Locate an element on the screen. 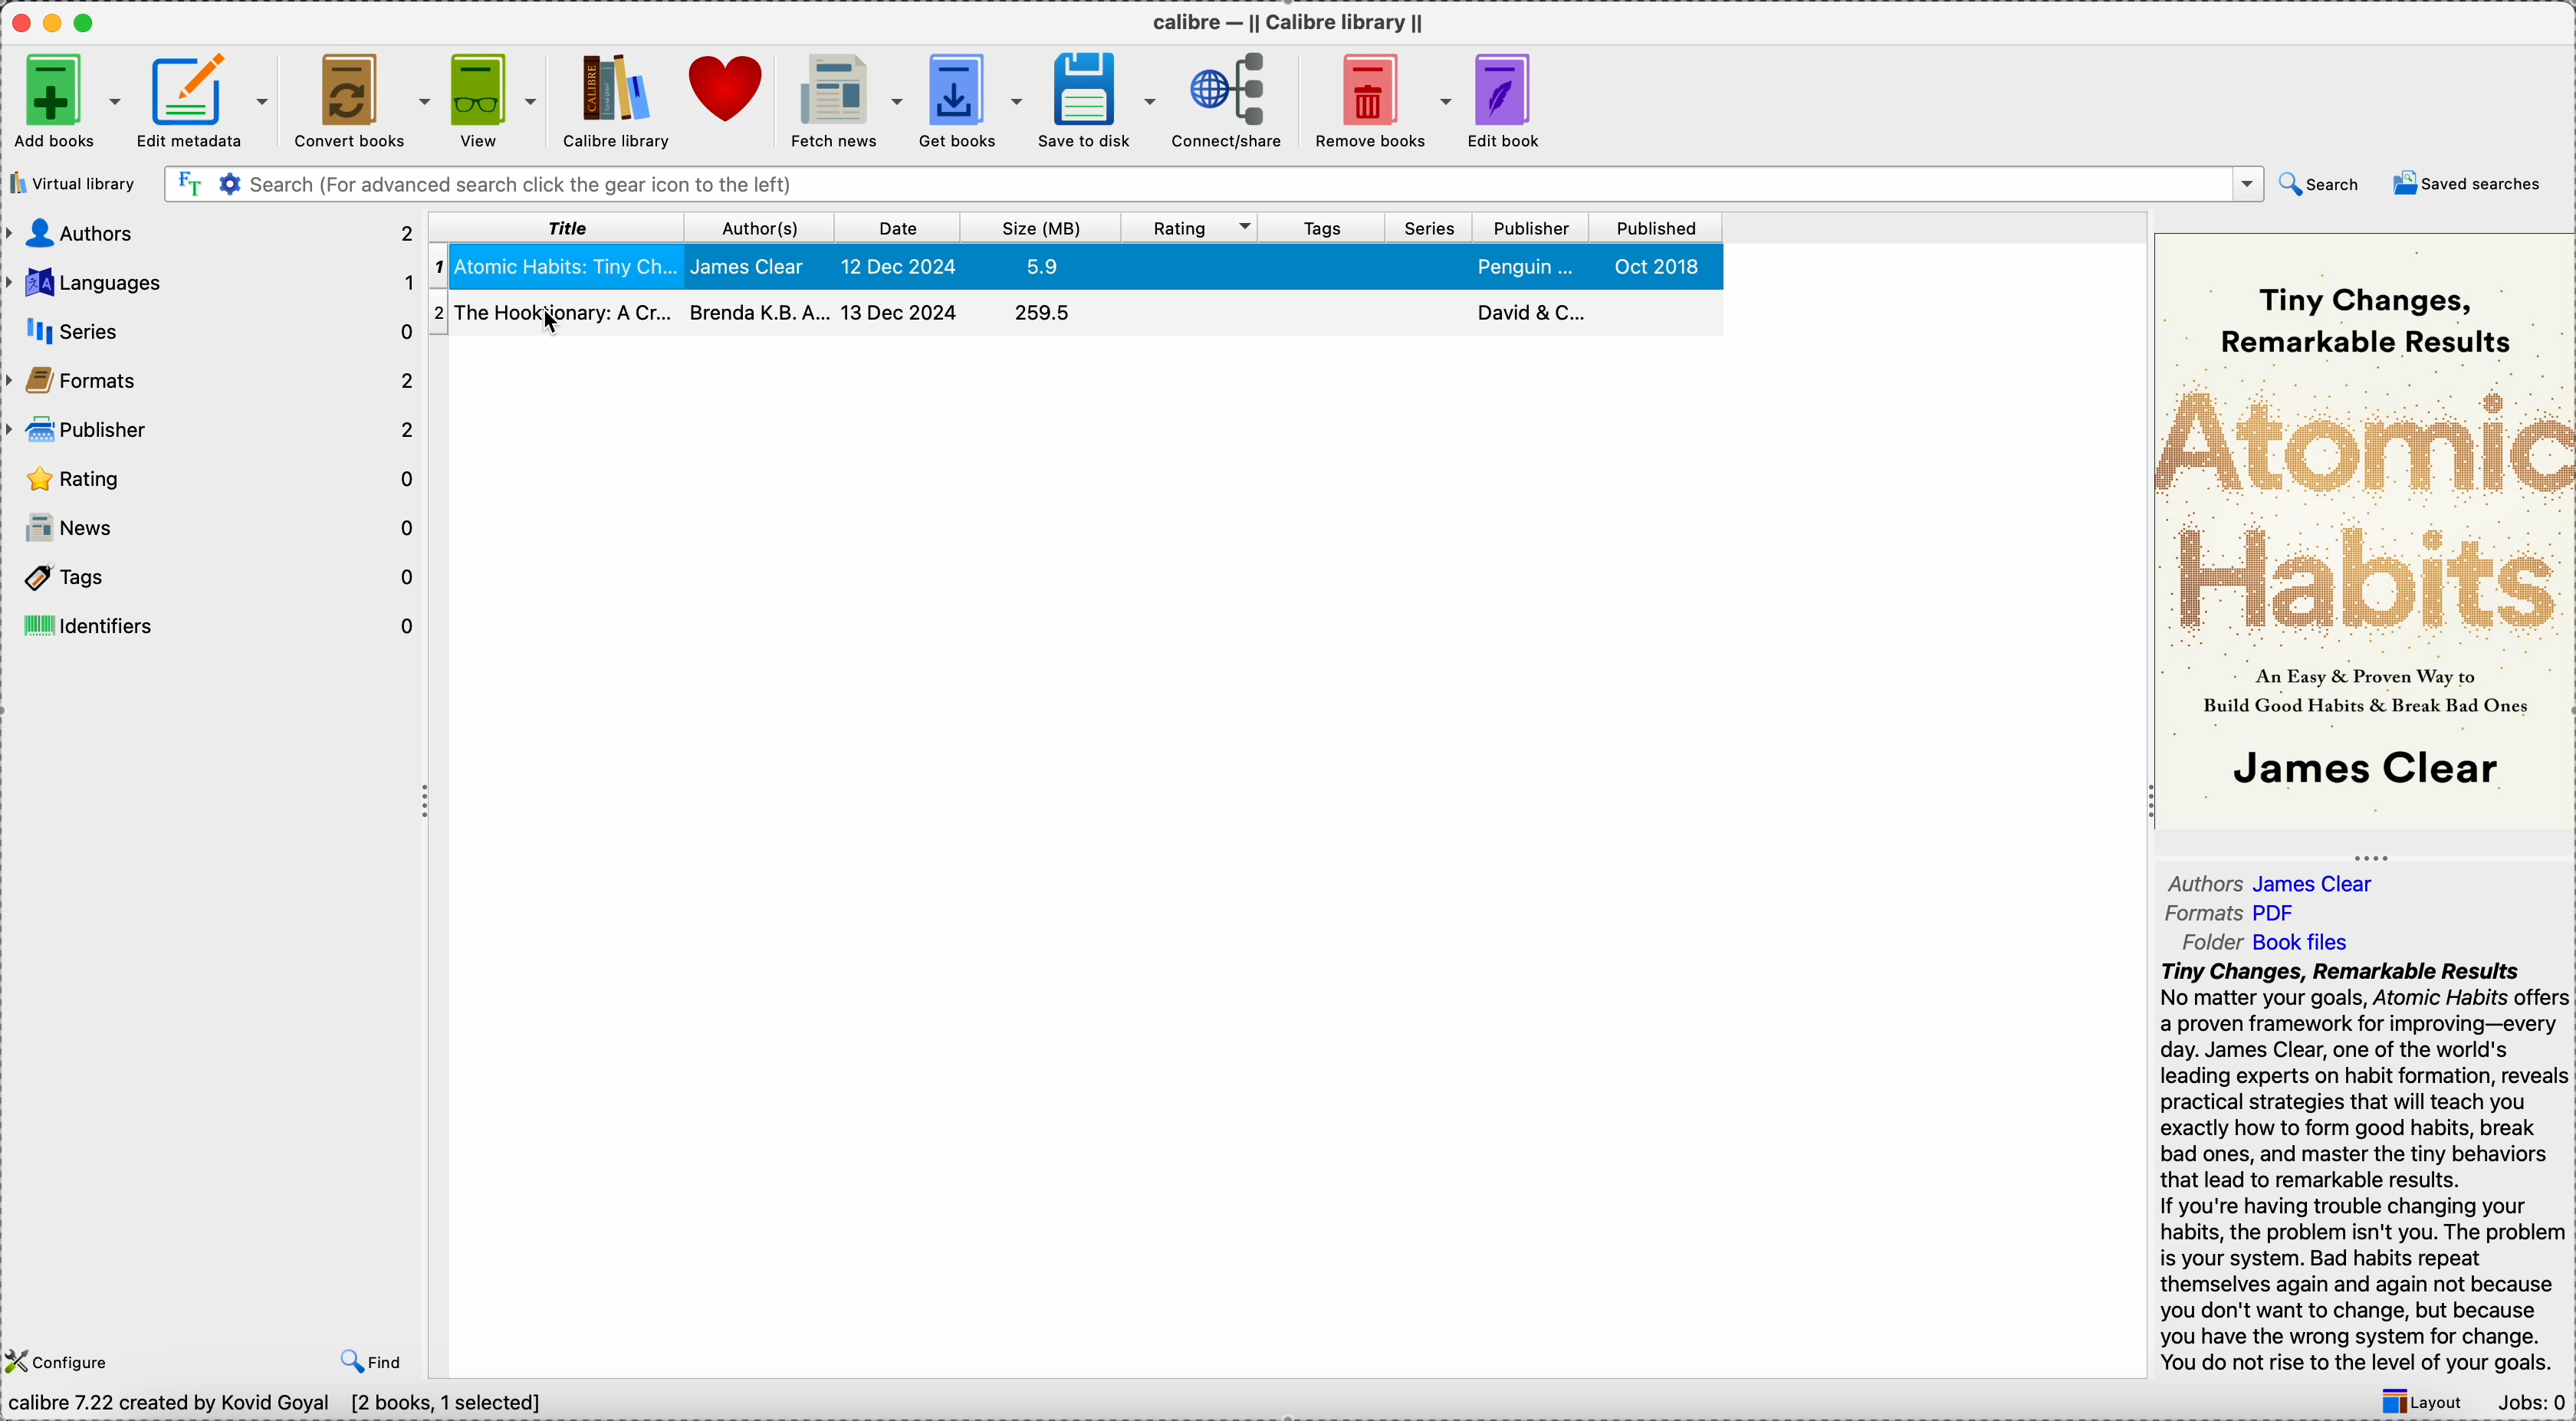 Image resolution: width=2576 pixels, height=1421 pixels. jobs: 0 is located at coordinates (2531, 1400).